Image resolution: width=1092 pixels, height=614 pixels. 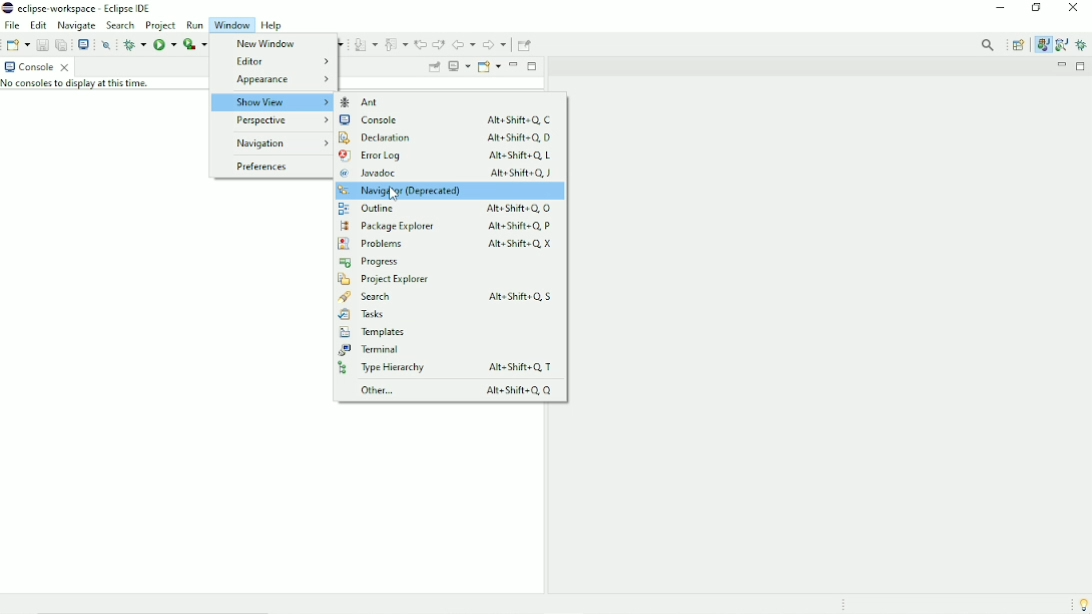 What do you see at coordinates (362, 315) in the screenshot?
I see `Tasks` at bounding box center [362, 315].